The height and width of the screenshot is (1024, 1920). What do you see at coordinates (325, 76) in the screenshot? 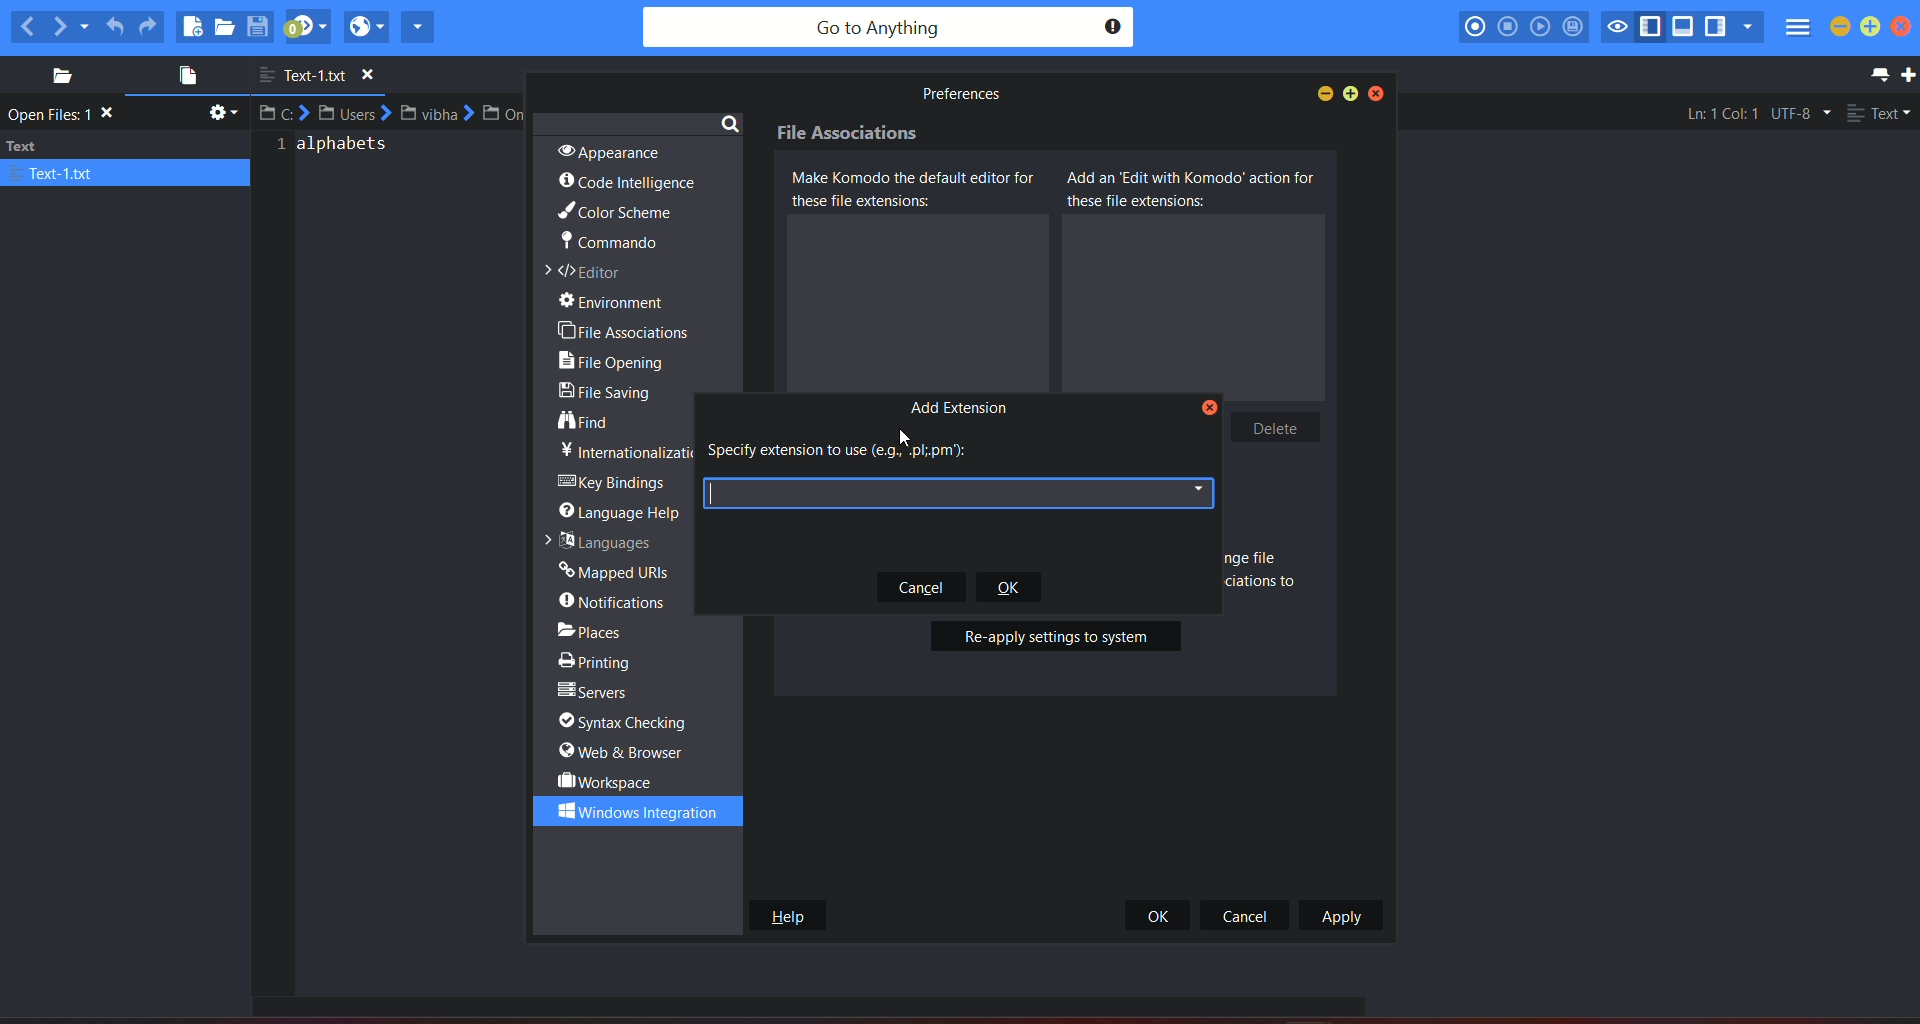
I see `file name` at bounding box center [325, 76].